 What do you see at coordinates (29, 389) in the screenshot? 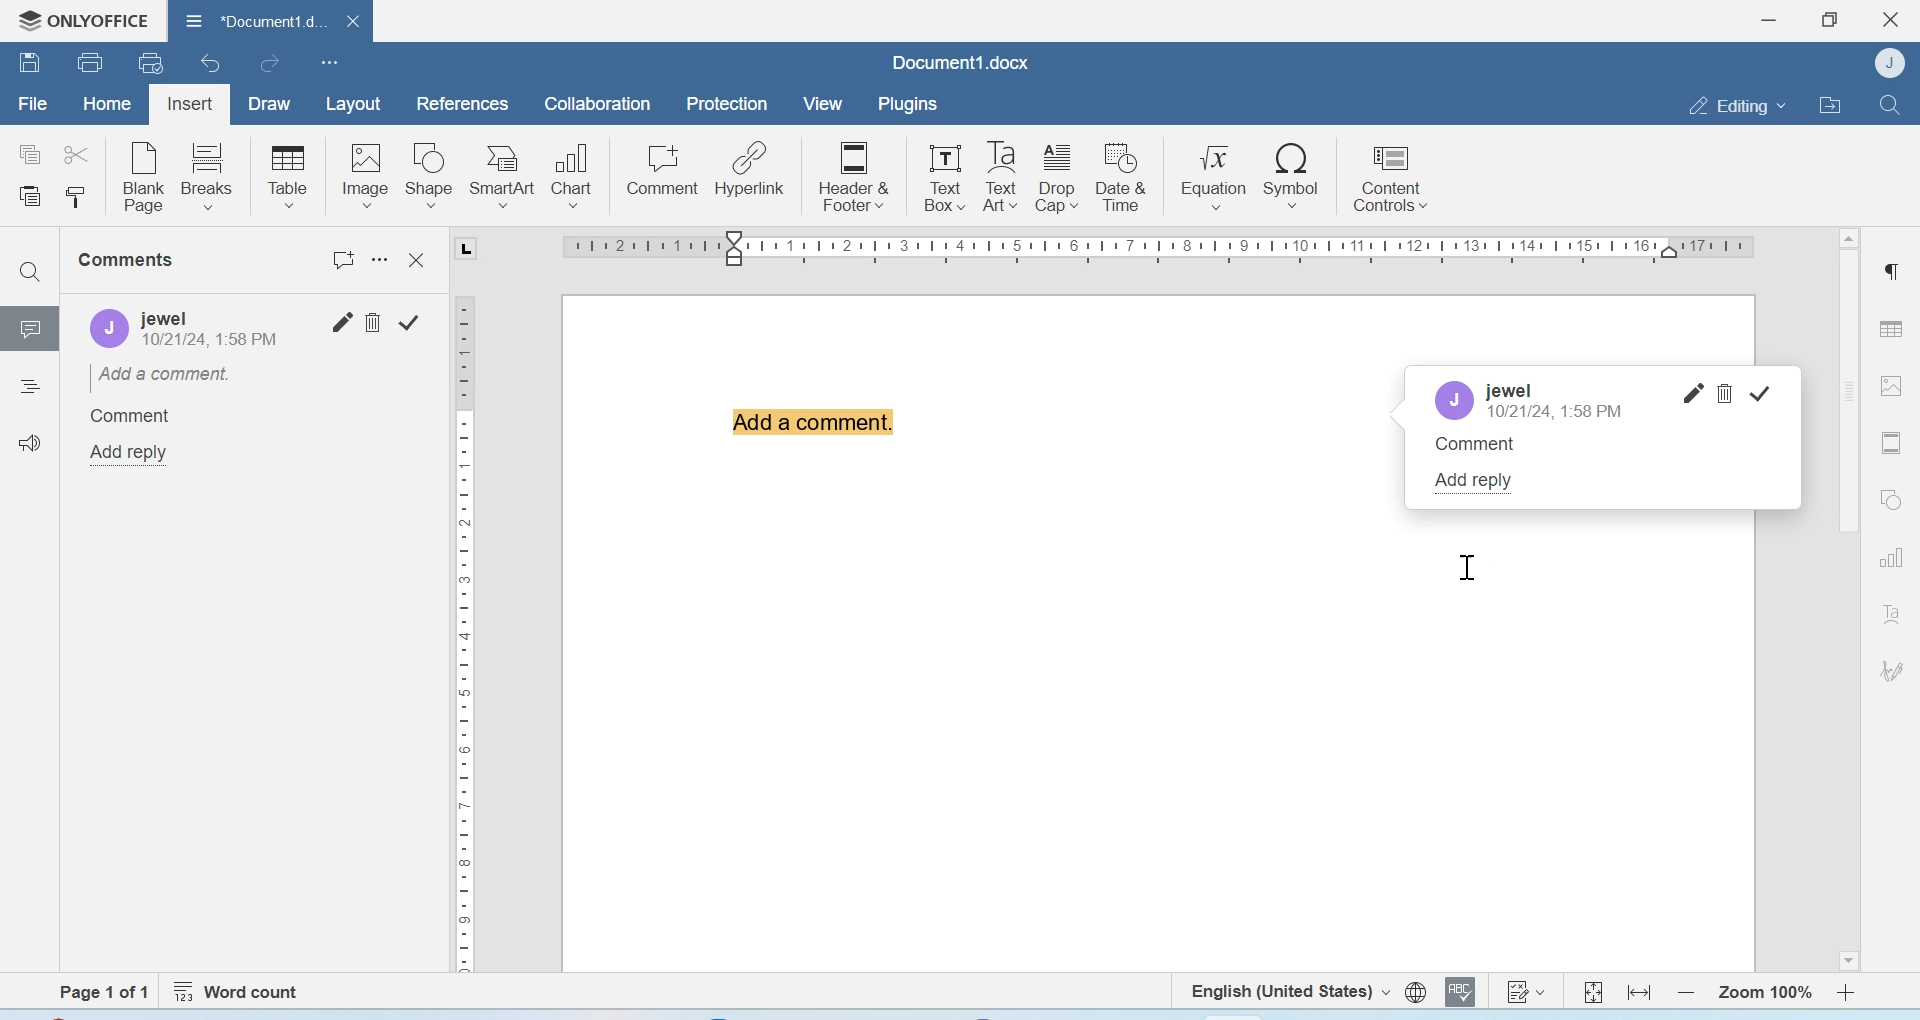
I see `Headings` at bounding box center [29, 389].